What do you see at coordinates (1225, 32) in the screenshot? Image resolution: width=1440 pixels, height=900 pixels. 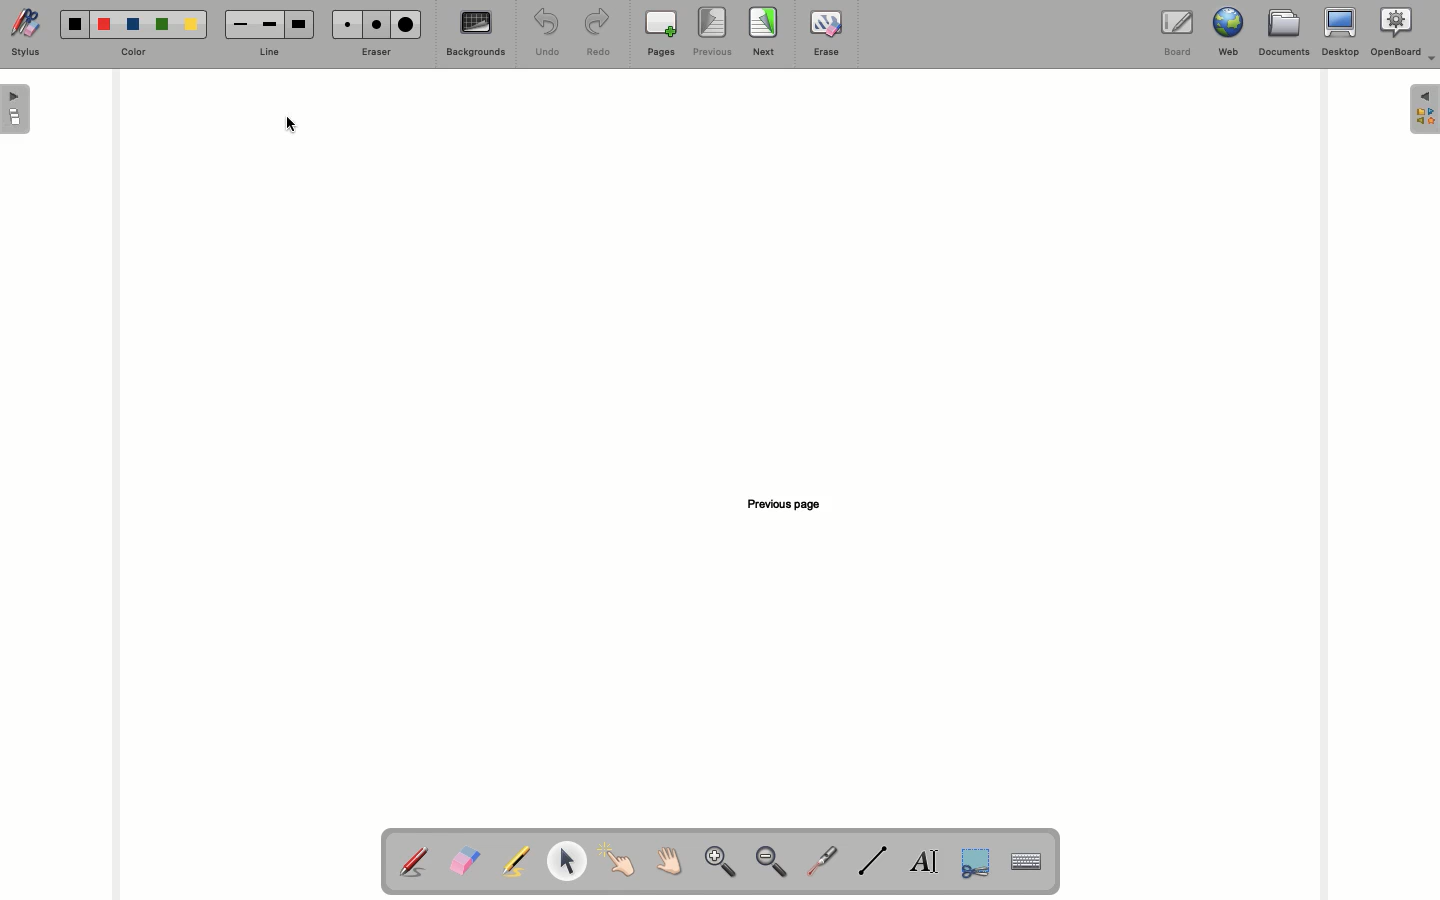 I see `Web` at bounding box center [1225, 32].